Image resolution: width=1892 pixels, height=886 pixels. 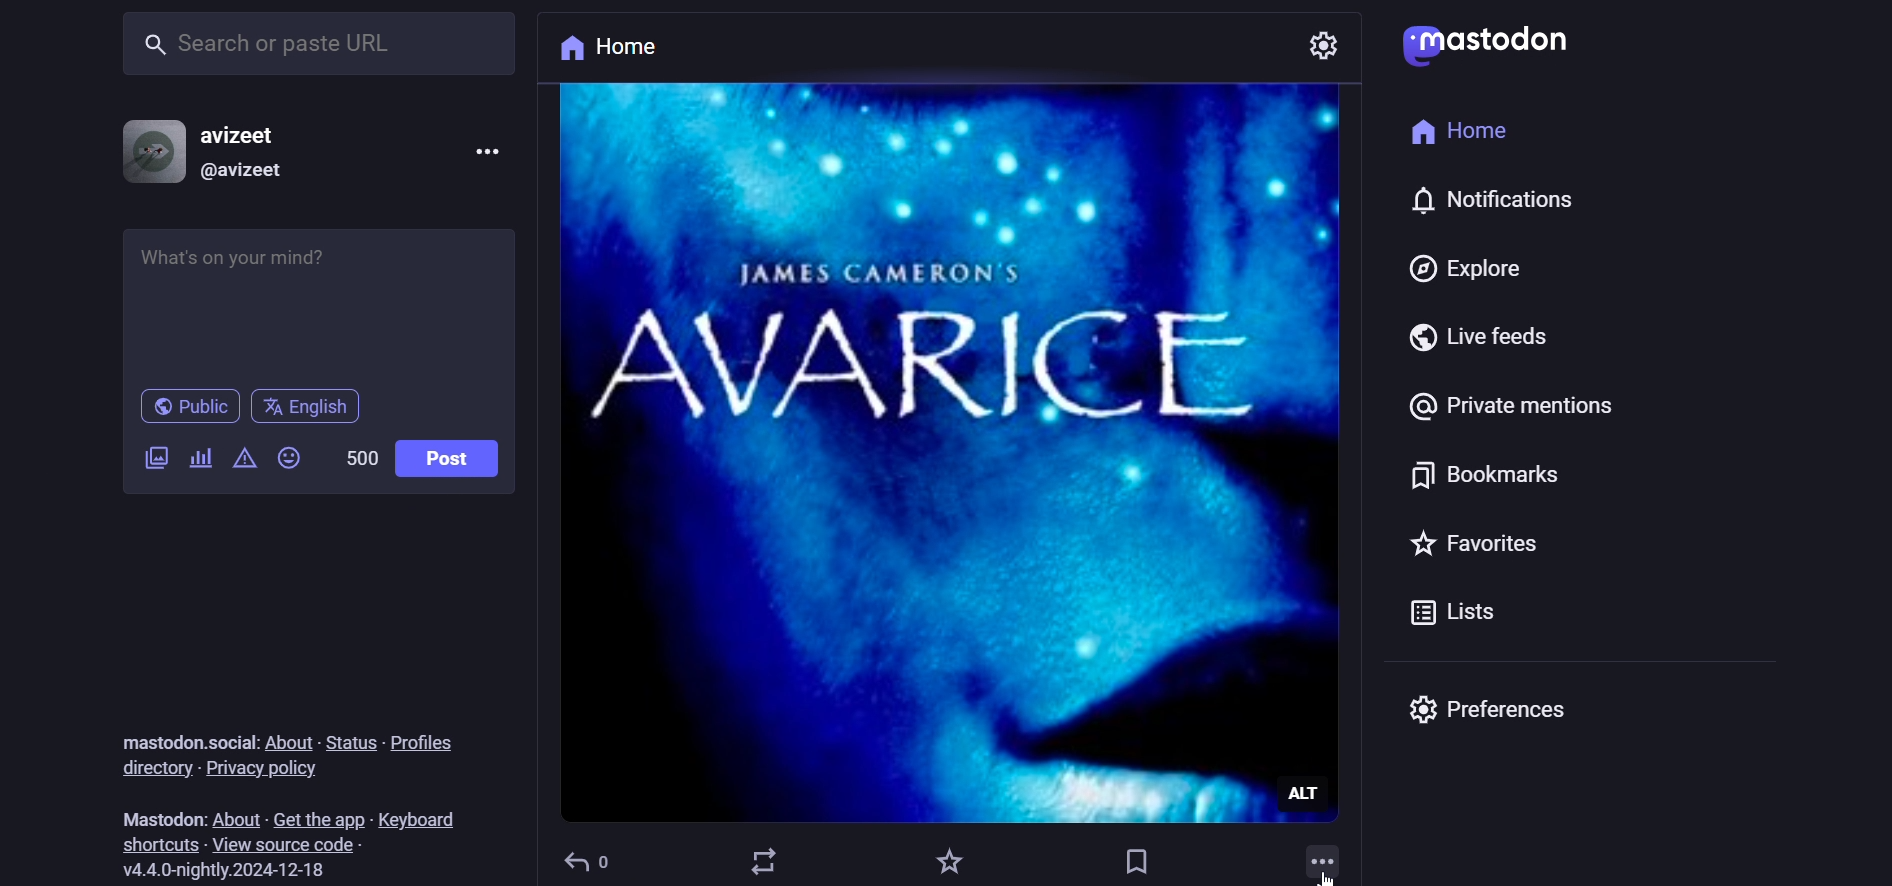 I want to click on list, so click(x=1450, y=607).